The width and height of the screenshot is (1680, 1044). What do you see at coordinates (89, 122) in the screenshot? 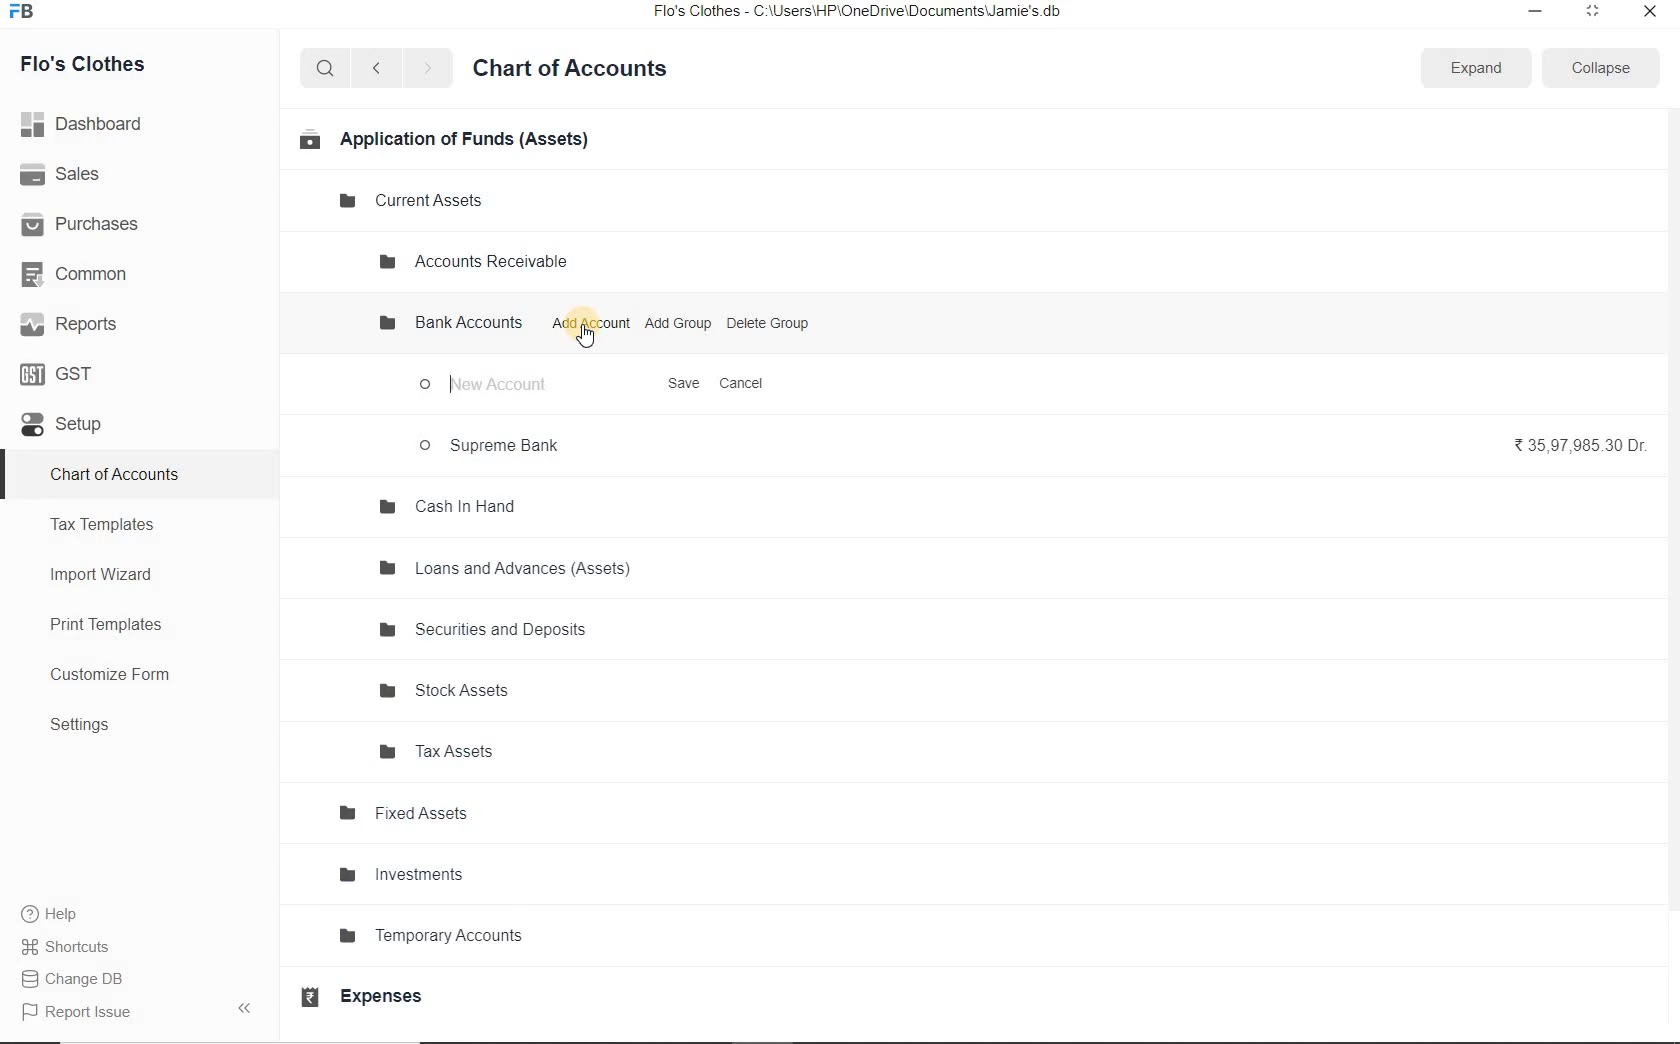
I see `Dashboard` at bounding box center [89, 122].